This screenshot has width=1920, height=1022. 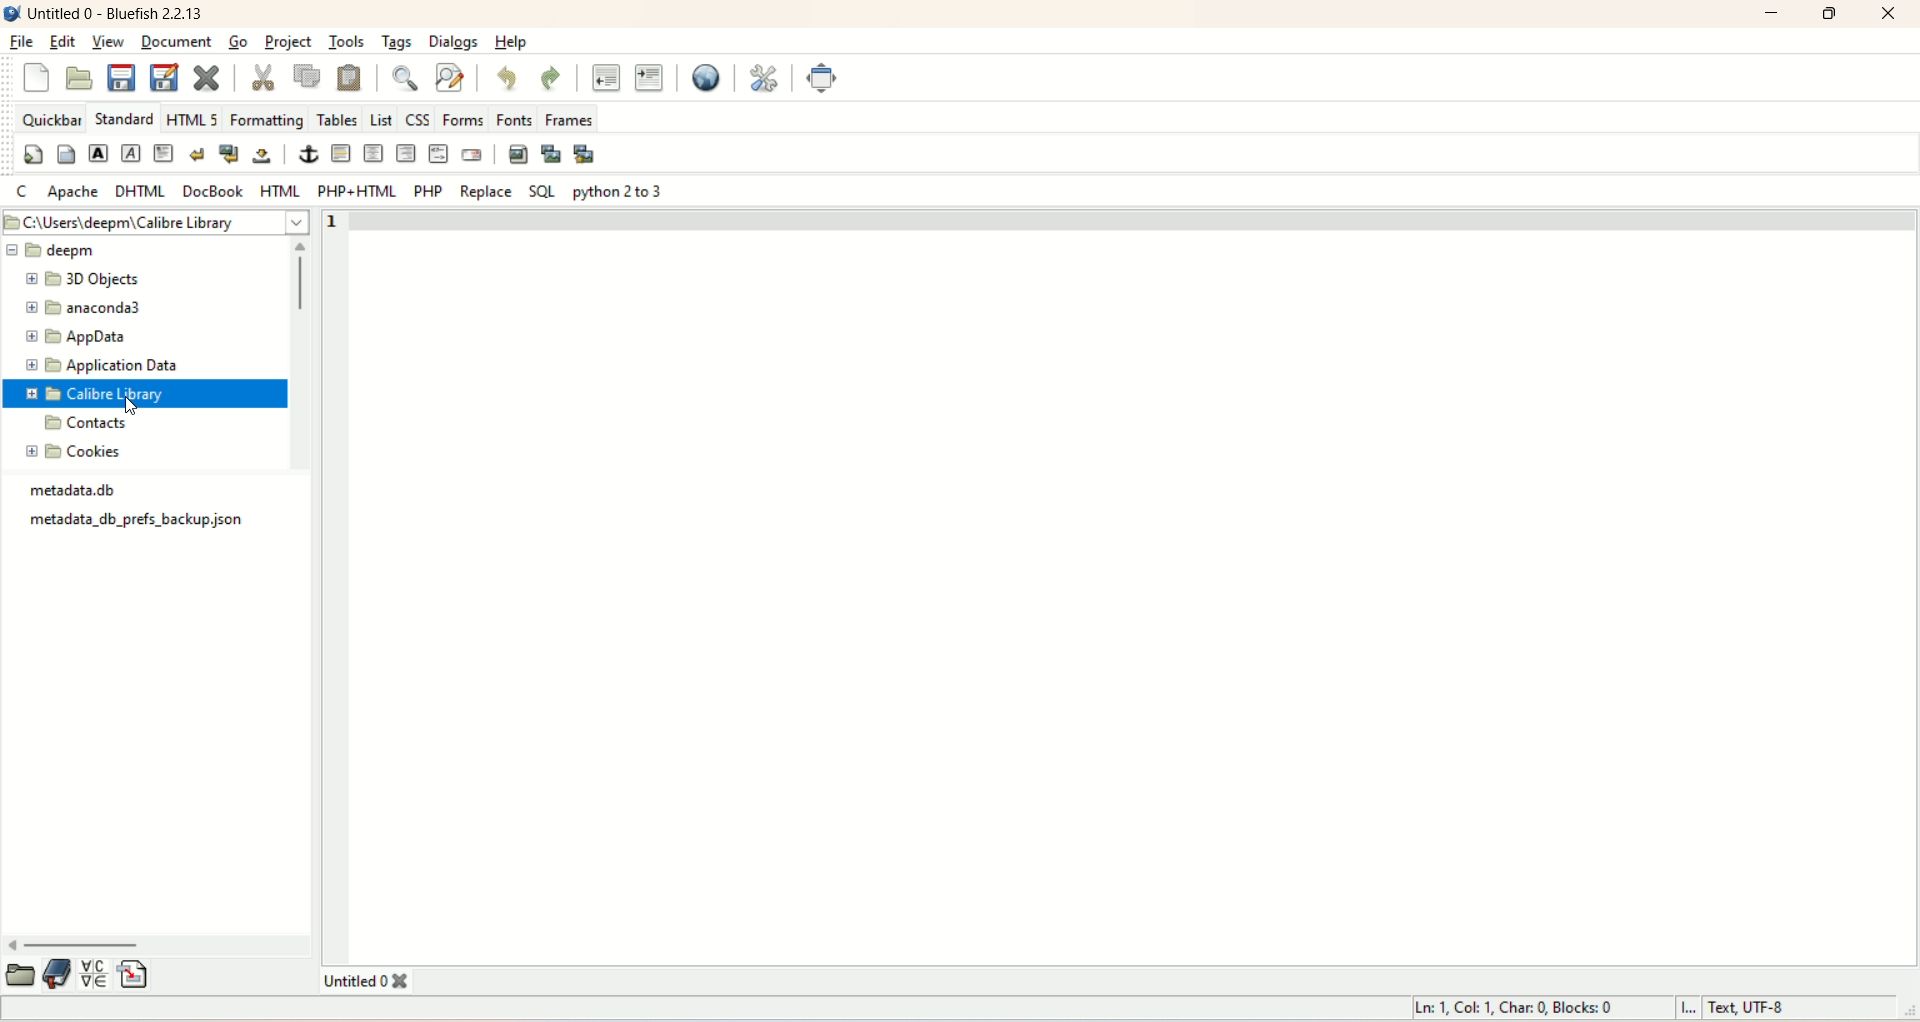 I want to click on tables, so click(x=337, y=118).